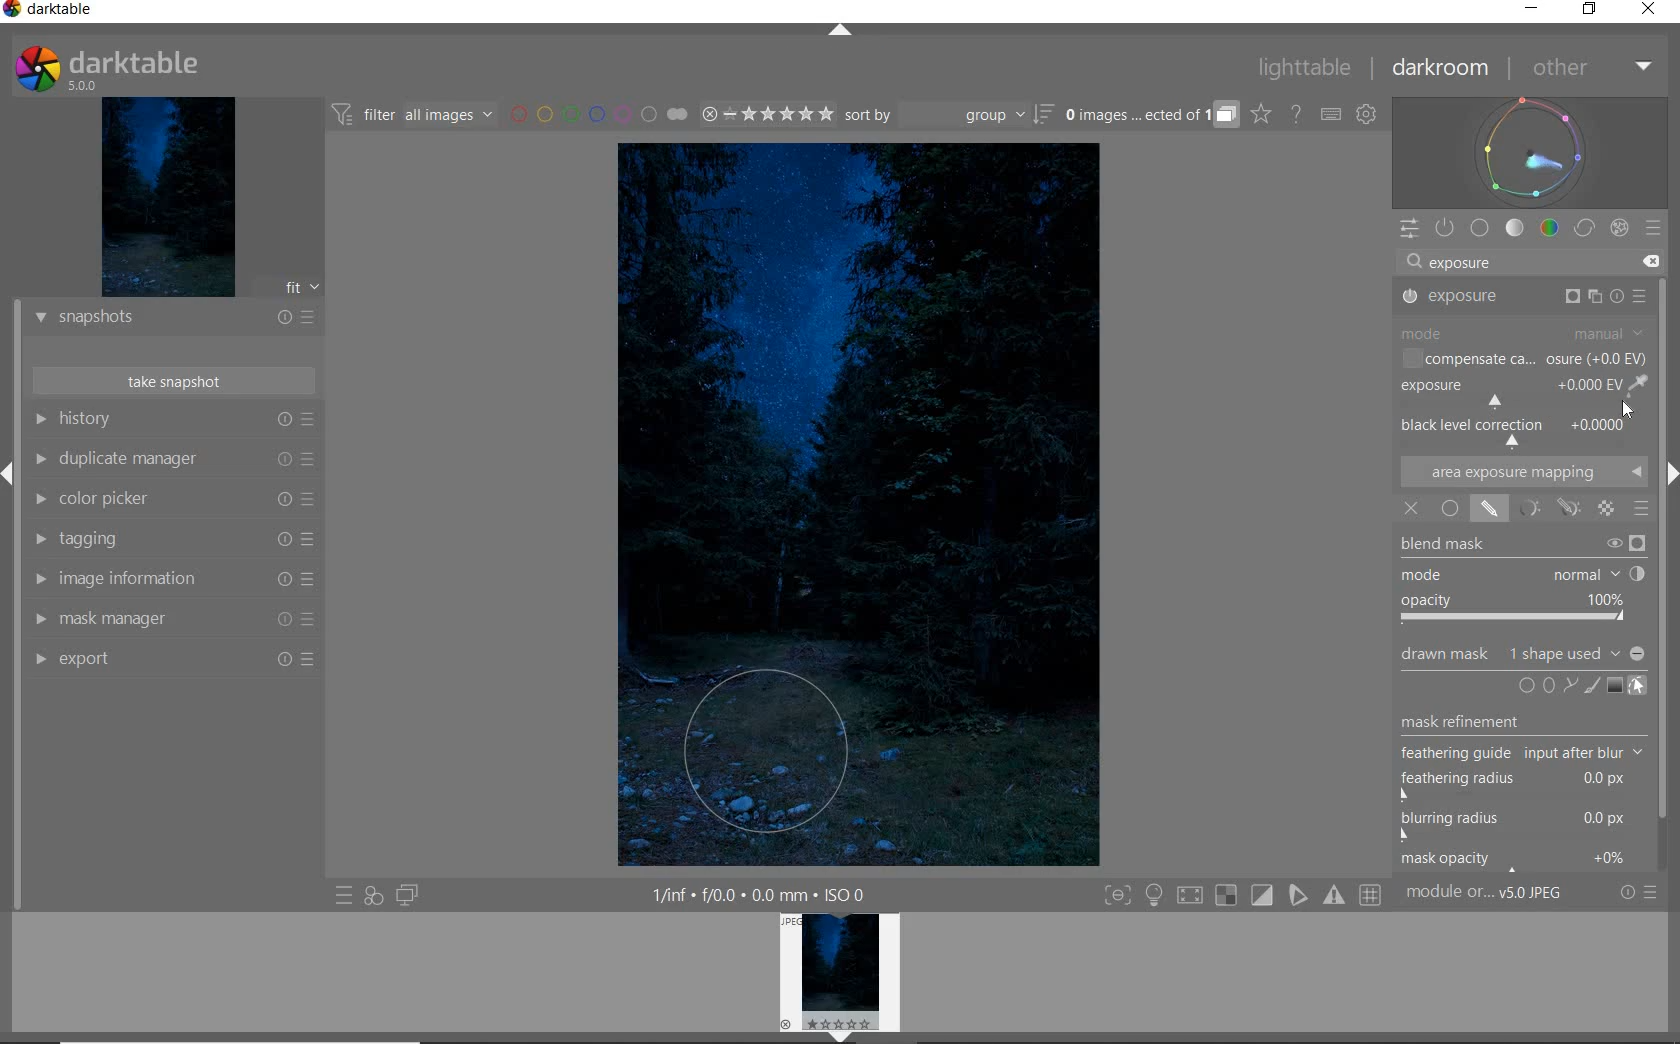 The width and height of the screenshot is (1680, 1044). I want to click on QUICK ACCESS PANEL, so click(1407, 229).